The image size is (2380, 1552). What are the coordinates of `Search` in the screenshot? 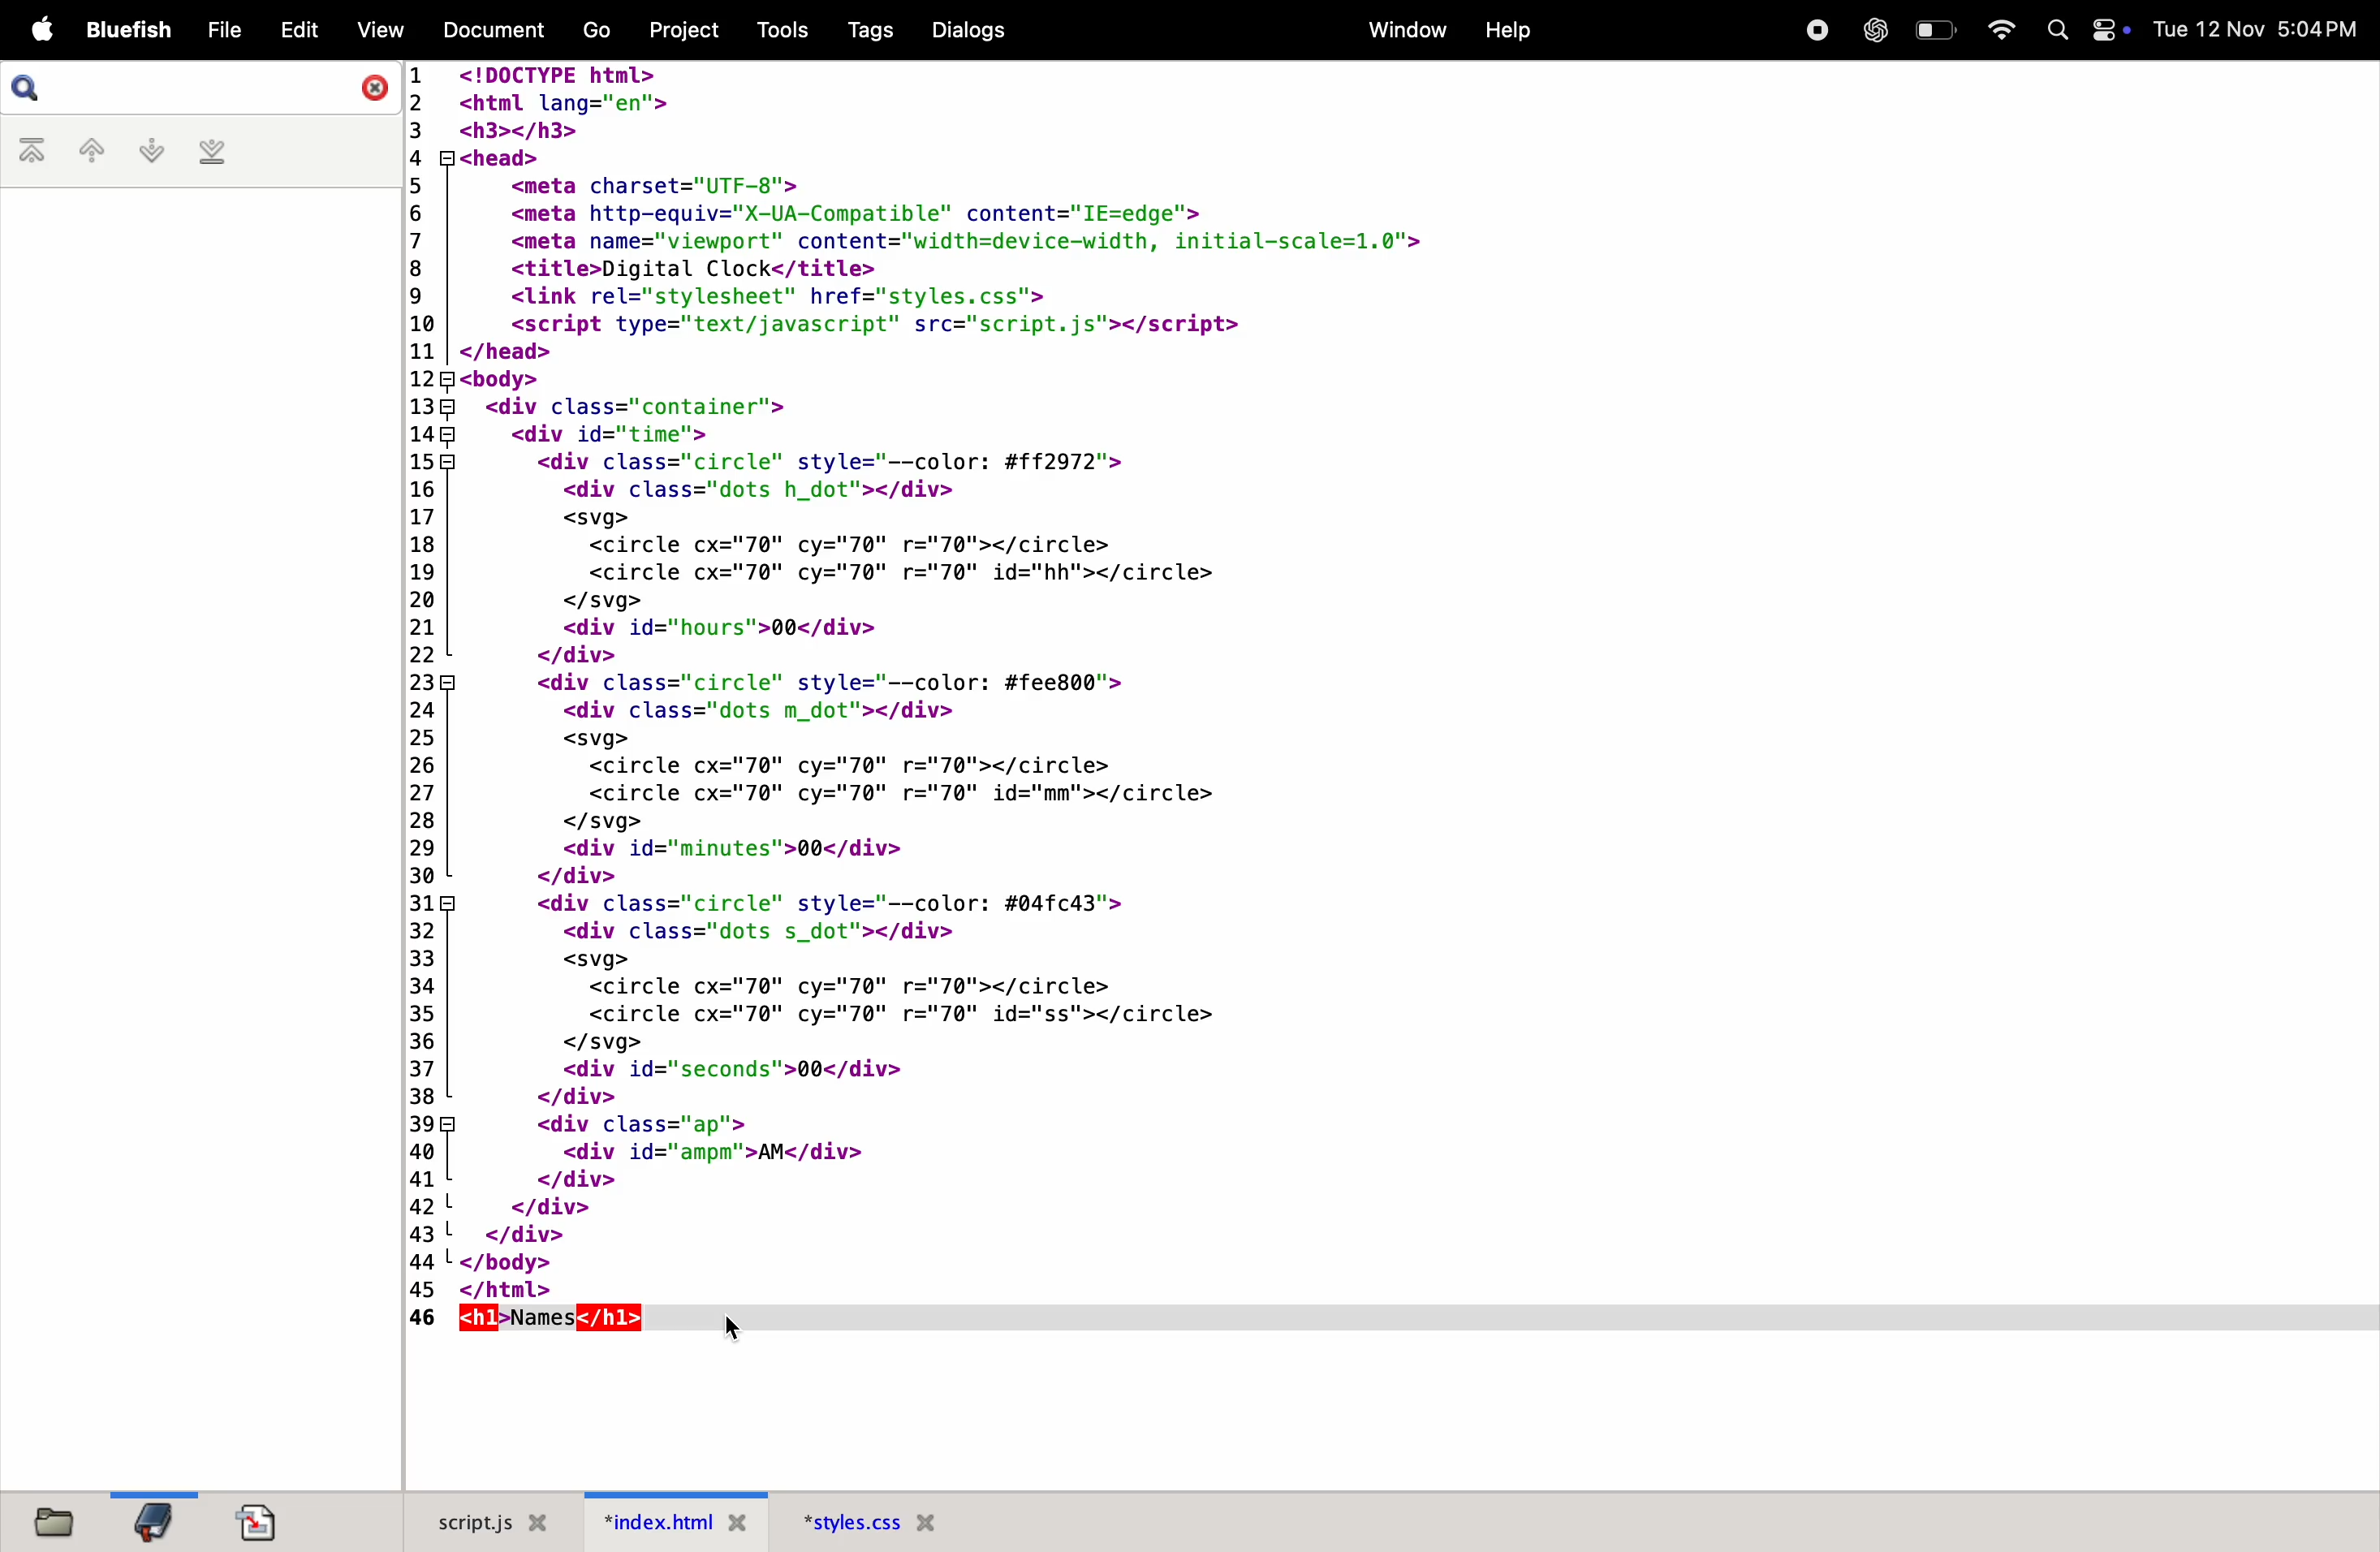 It's located at (2053, 27).